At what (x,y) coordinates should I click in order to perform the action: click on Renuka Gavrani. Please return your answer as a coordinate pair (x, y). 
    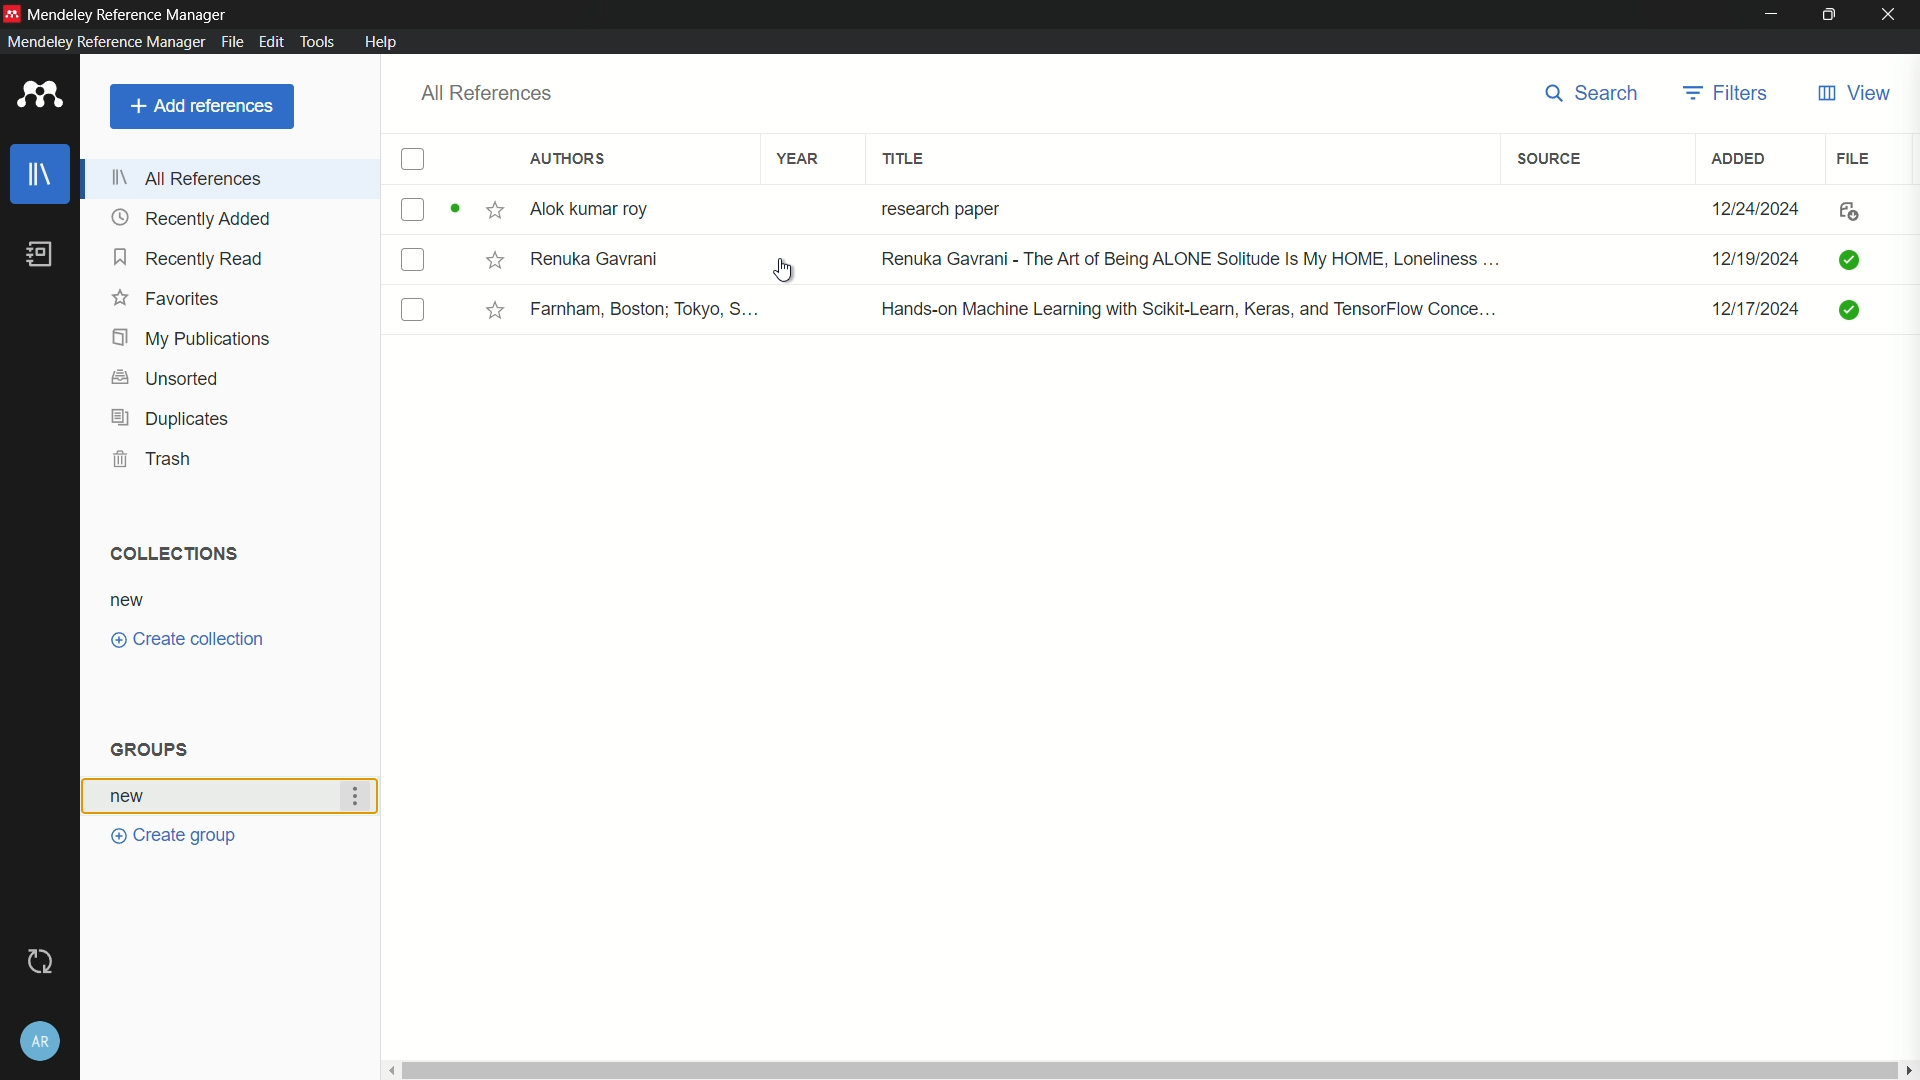
    Looking at the image, I should click on (595, 258).